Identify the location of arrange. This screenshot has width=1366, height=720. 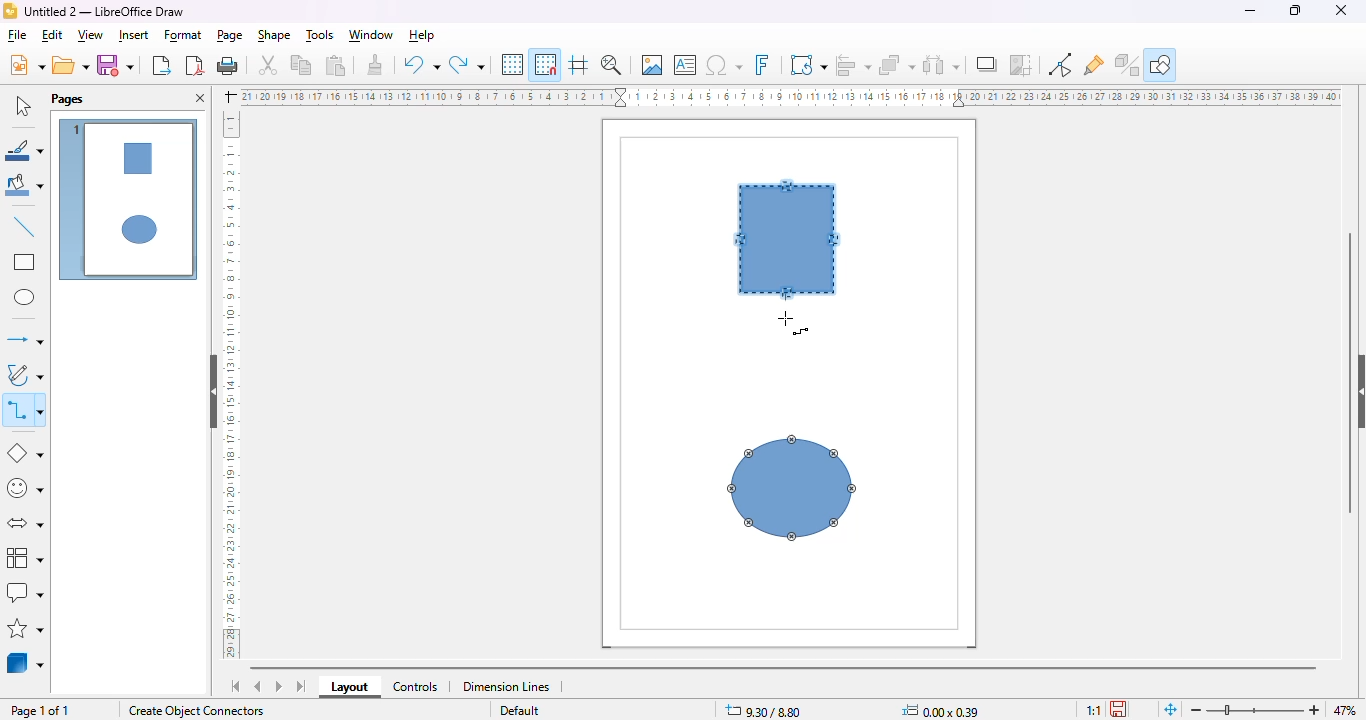
(897, 65).